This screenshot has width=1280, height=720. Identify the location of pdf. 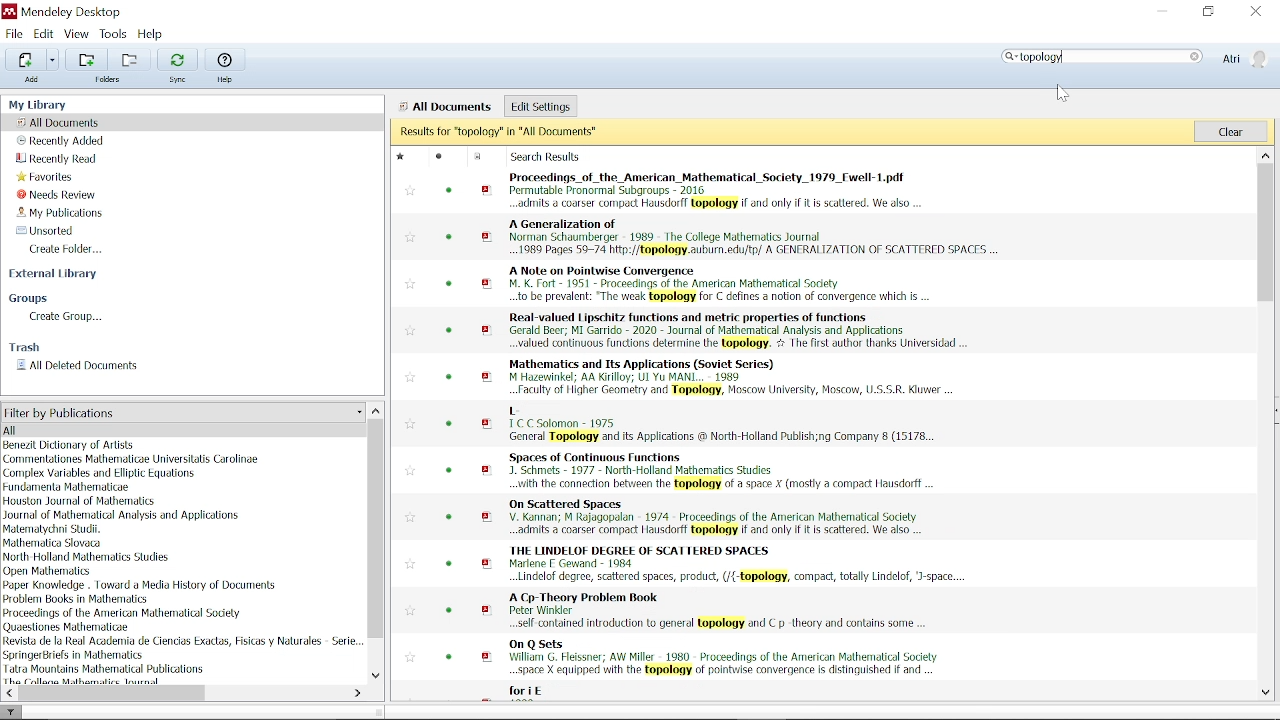
(488, 377).